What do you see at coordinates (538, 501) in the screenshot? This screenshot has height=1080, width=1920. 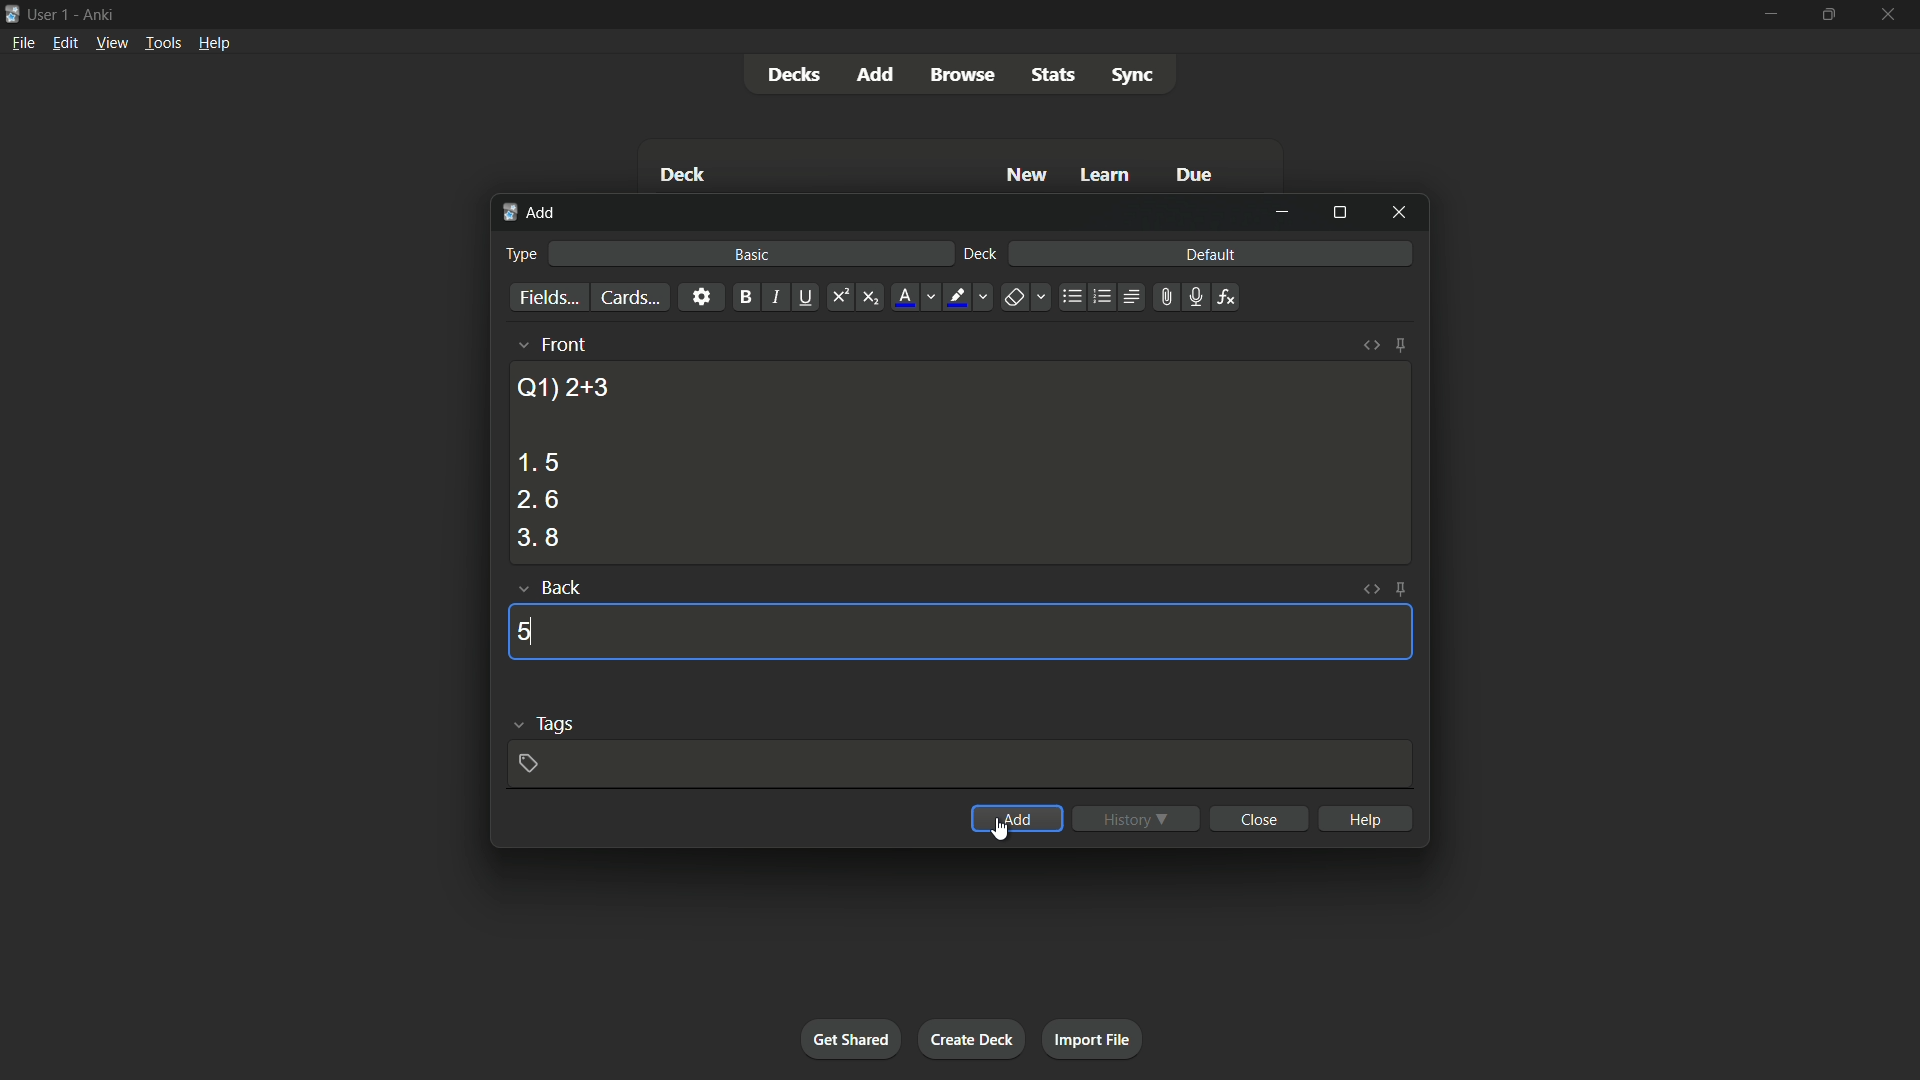 I see `option 2` at bounding box center [538, 501].